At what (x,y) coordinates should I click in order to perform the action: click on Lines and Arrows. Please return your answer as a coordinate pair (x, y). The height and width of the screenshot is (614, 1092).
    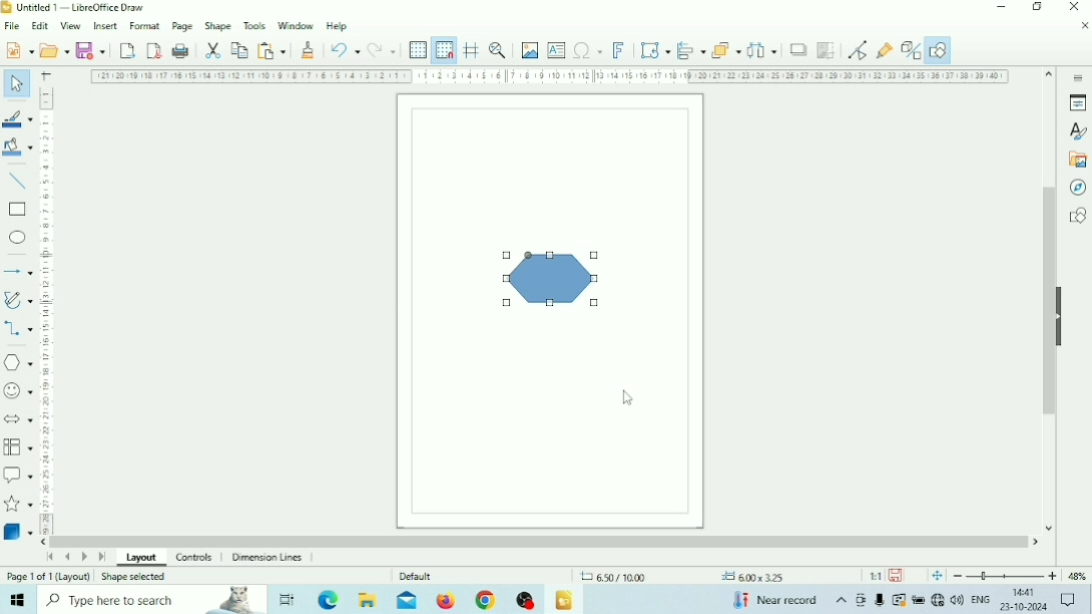
    Looking at the image, I should click on (17, 271).